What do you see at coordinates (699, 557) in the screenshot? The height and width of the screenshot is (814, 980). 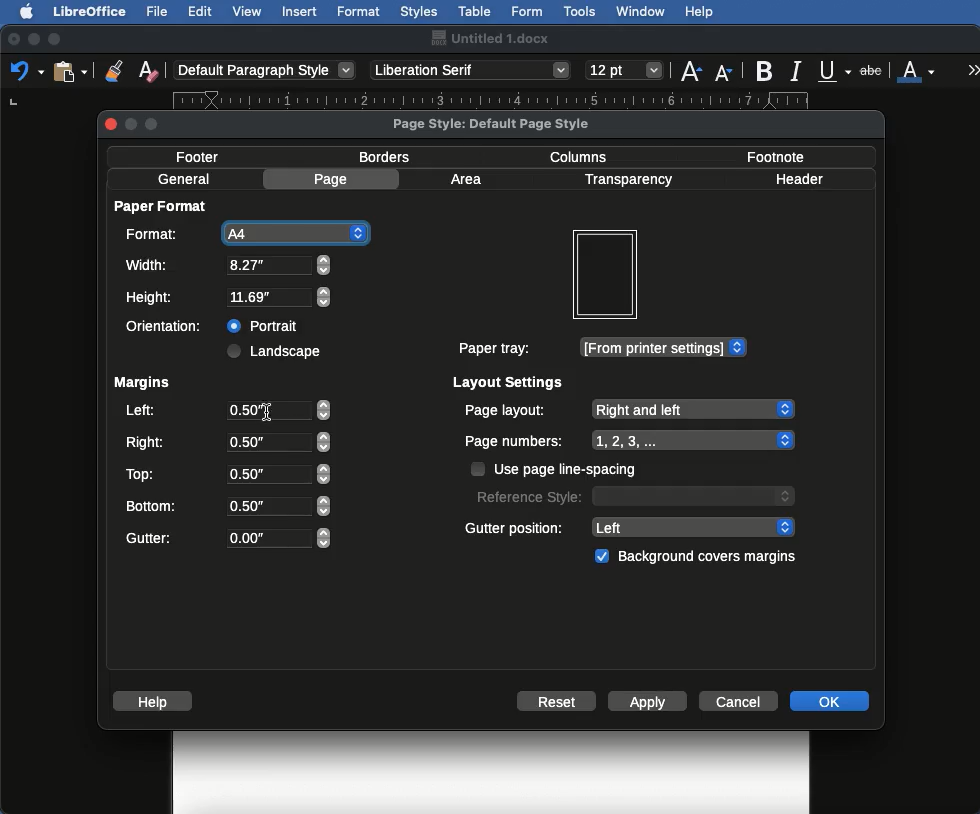 I see `Background covers margins` at bounding box center [699, 557].